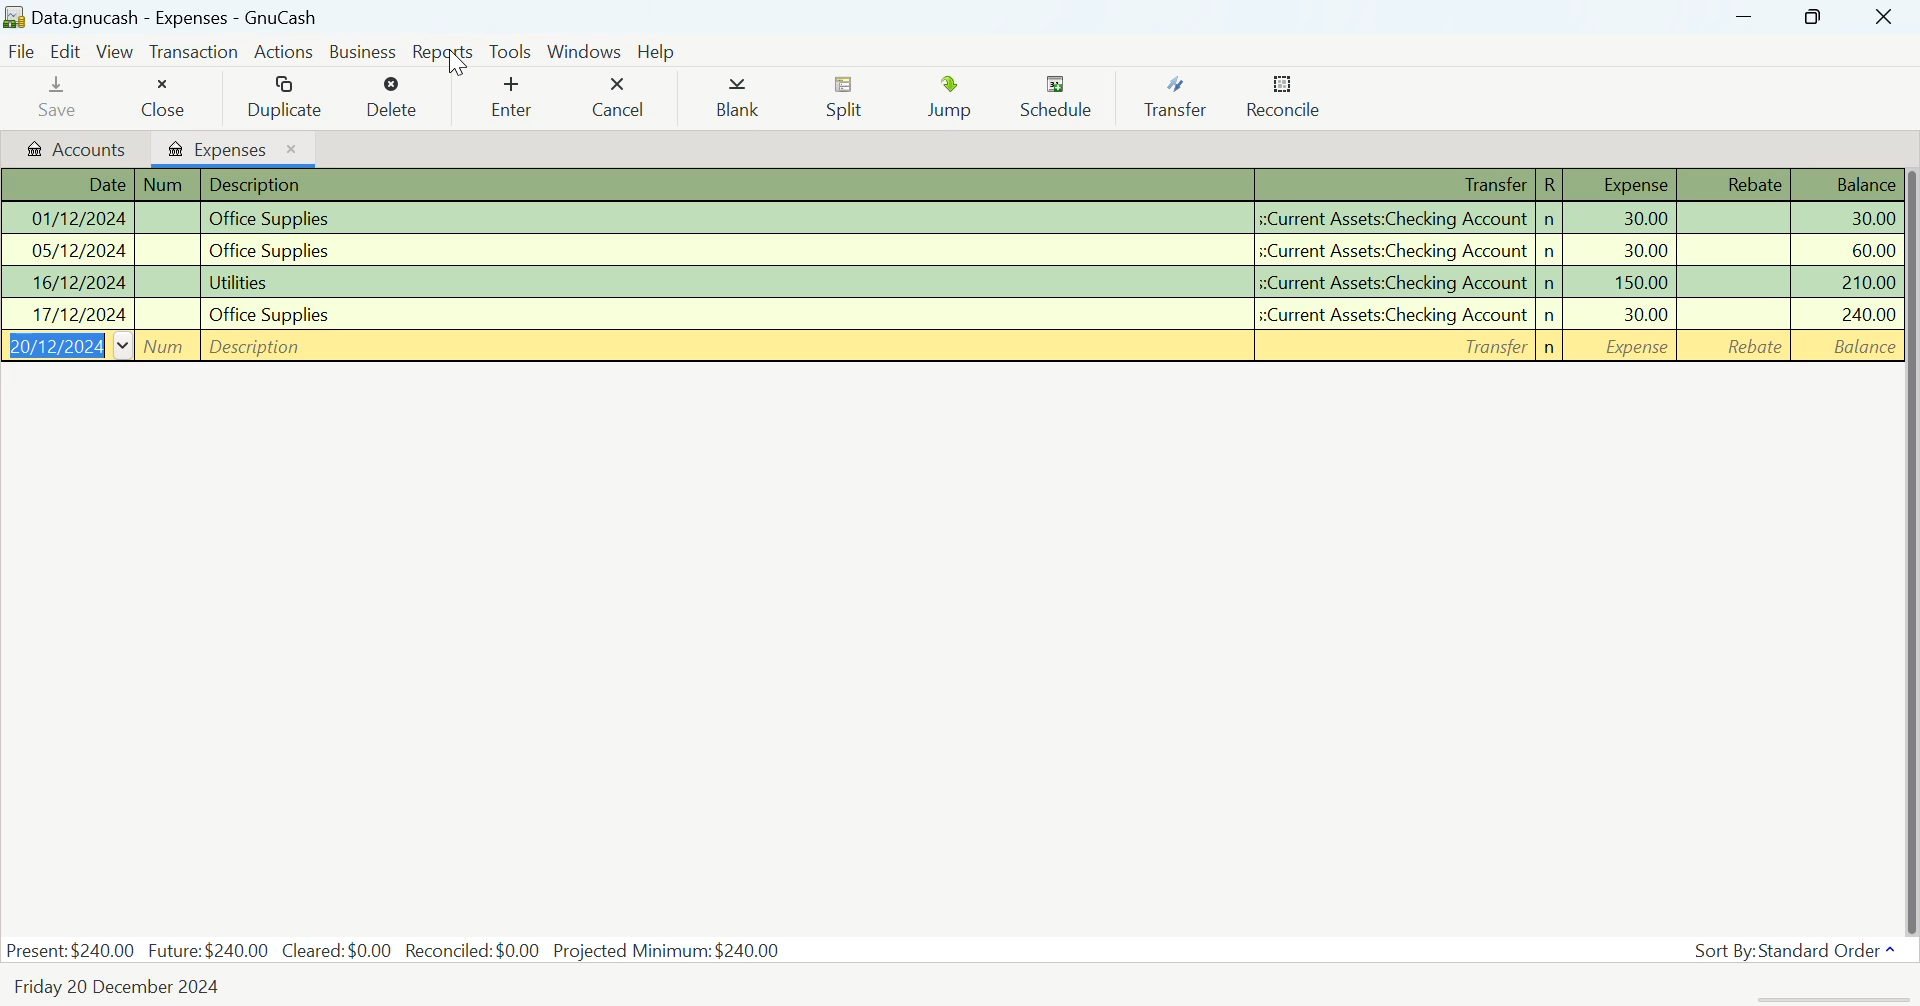 Image resolution: width=1920 pixels, height=1006 pixels. Describe the element at coordinates (337, 951) in the screenshot. I see `Cleared` at that location.